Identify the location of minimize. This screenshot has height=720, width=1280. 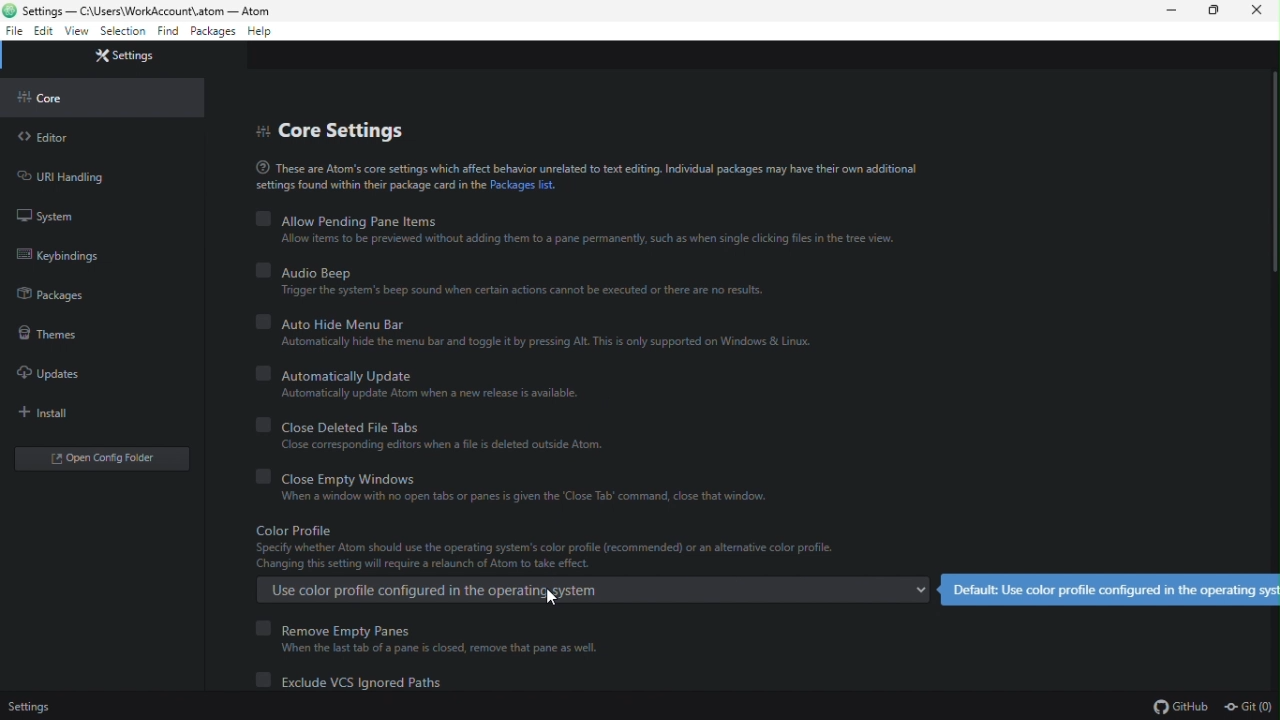
(1171, 13).